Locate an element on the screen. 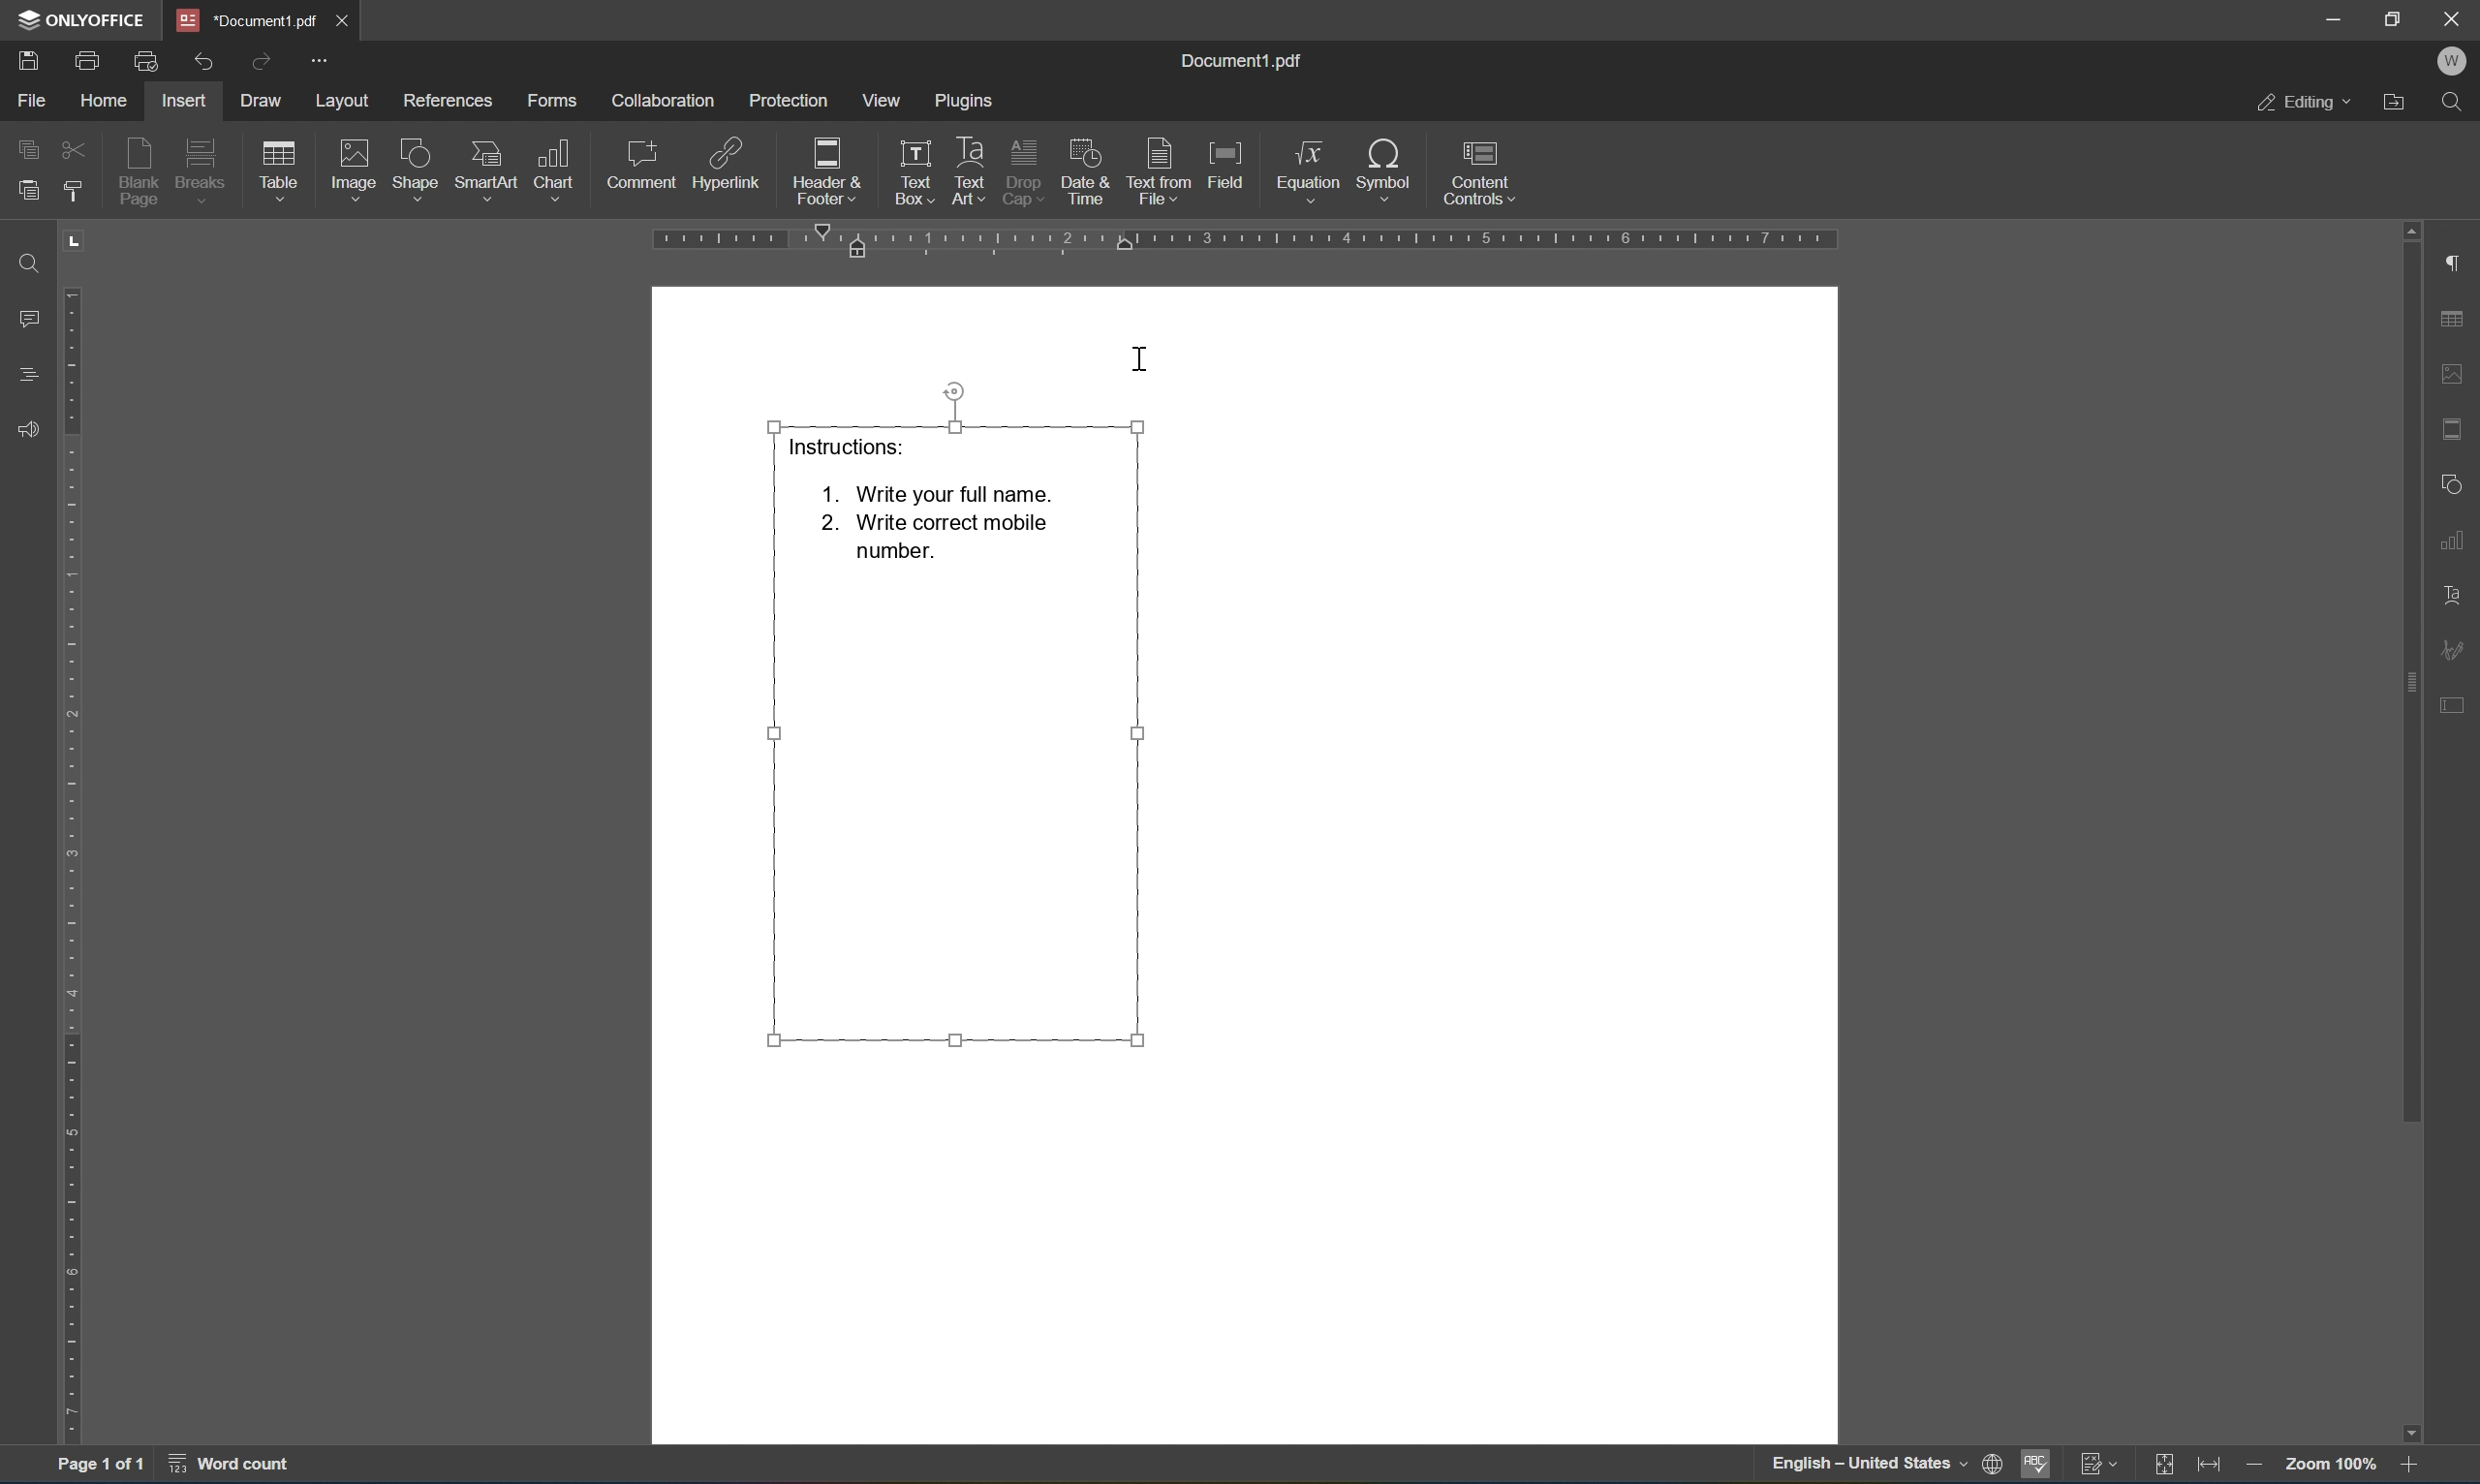 The height and width of the screenshot is (1484, 2480). zoom in is located at coordinates (2259, 1467).